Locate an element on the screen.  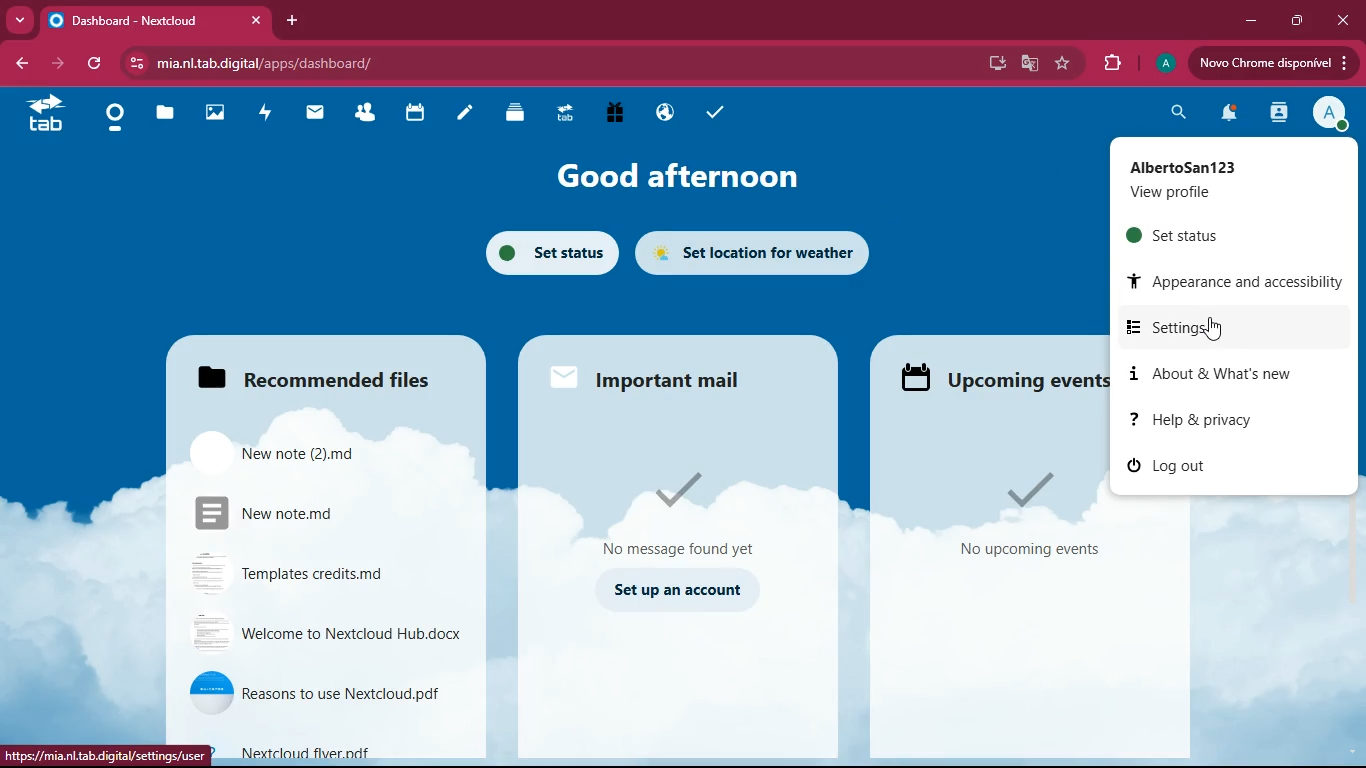
message is located at coordinates (682, 512).